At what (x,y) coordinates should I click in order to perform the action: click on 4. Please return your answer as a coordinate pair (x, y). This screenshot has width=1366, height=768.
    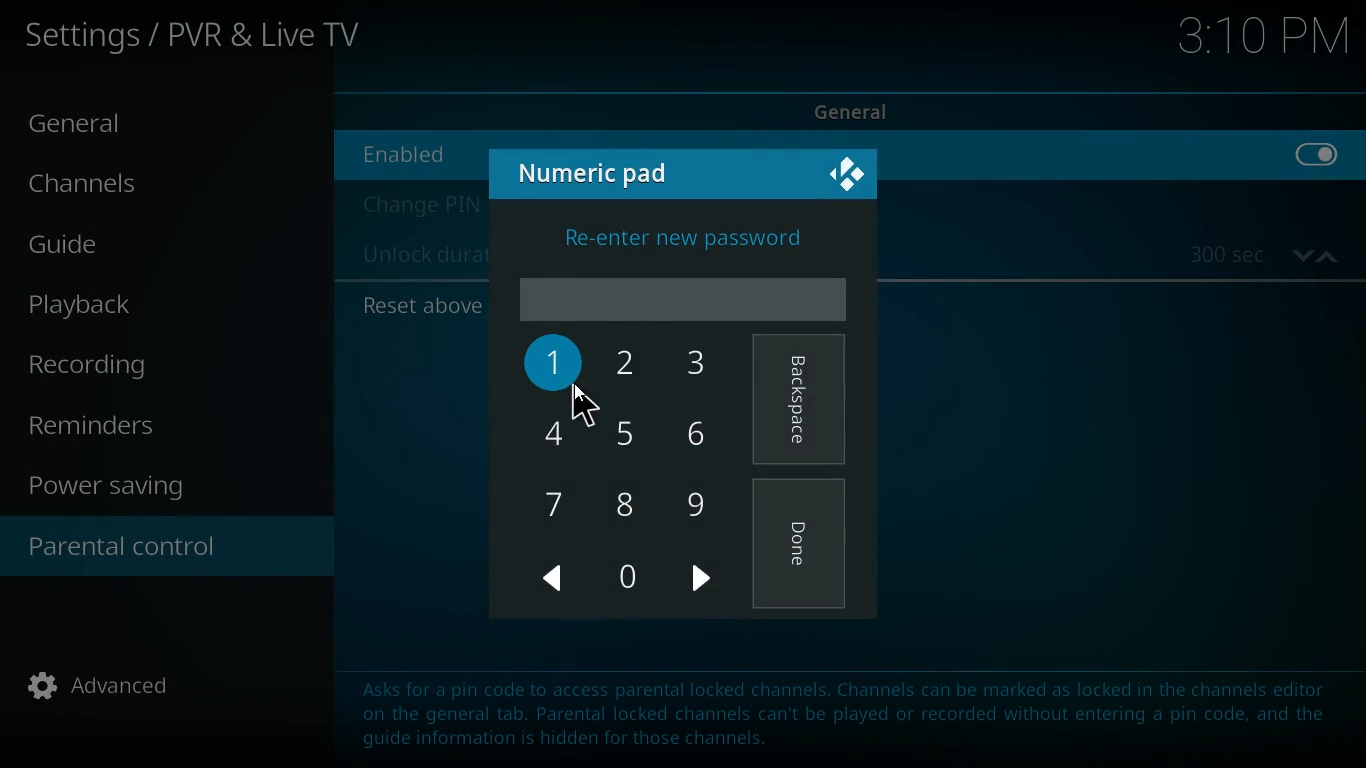
    Looking at the image, I should click on (555, 431).